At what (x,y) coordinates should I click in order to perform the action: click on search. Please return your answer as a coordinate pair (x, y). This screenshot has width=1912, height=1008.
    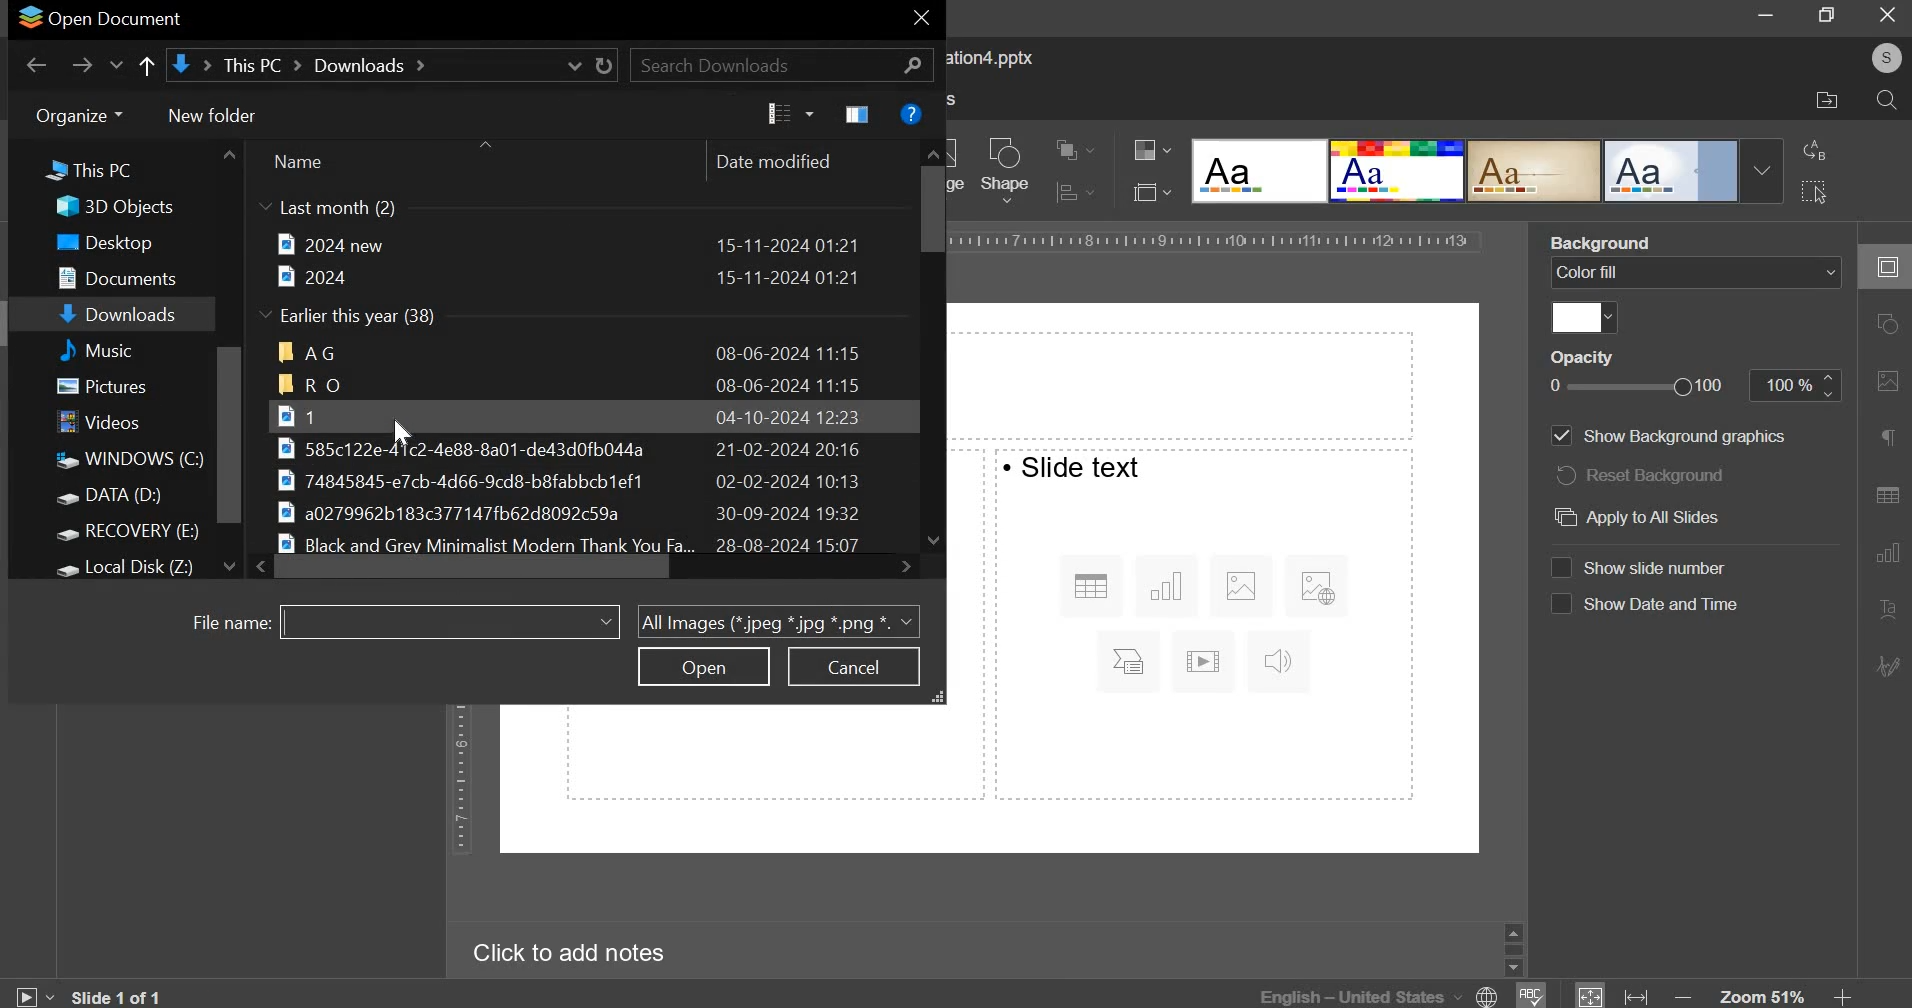
    Looking at the image, I should click on (782, 64).